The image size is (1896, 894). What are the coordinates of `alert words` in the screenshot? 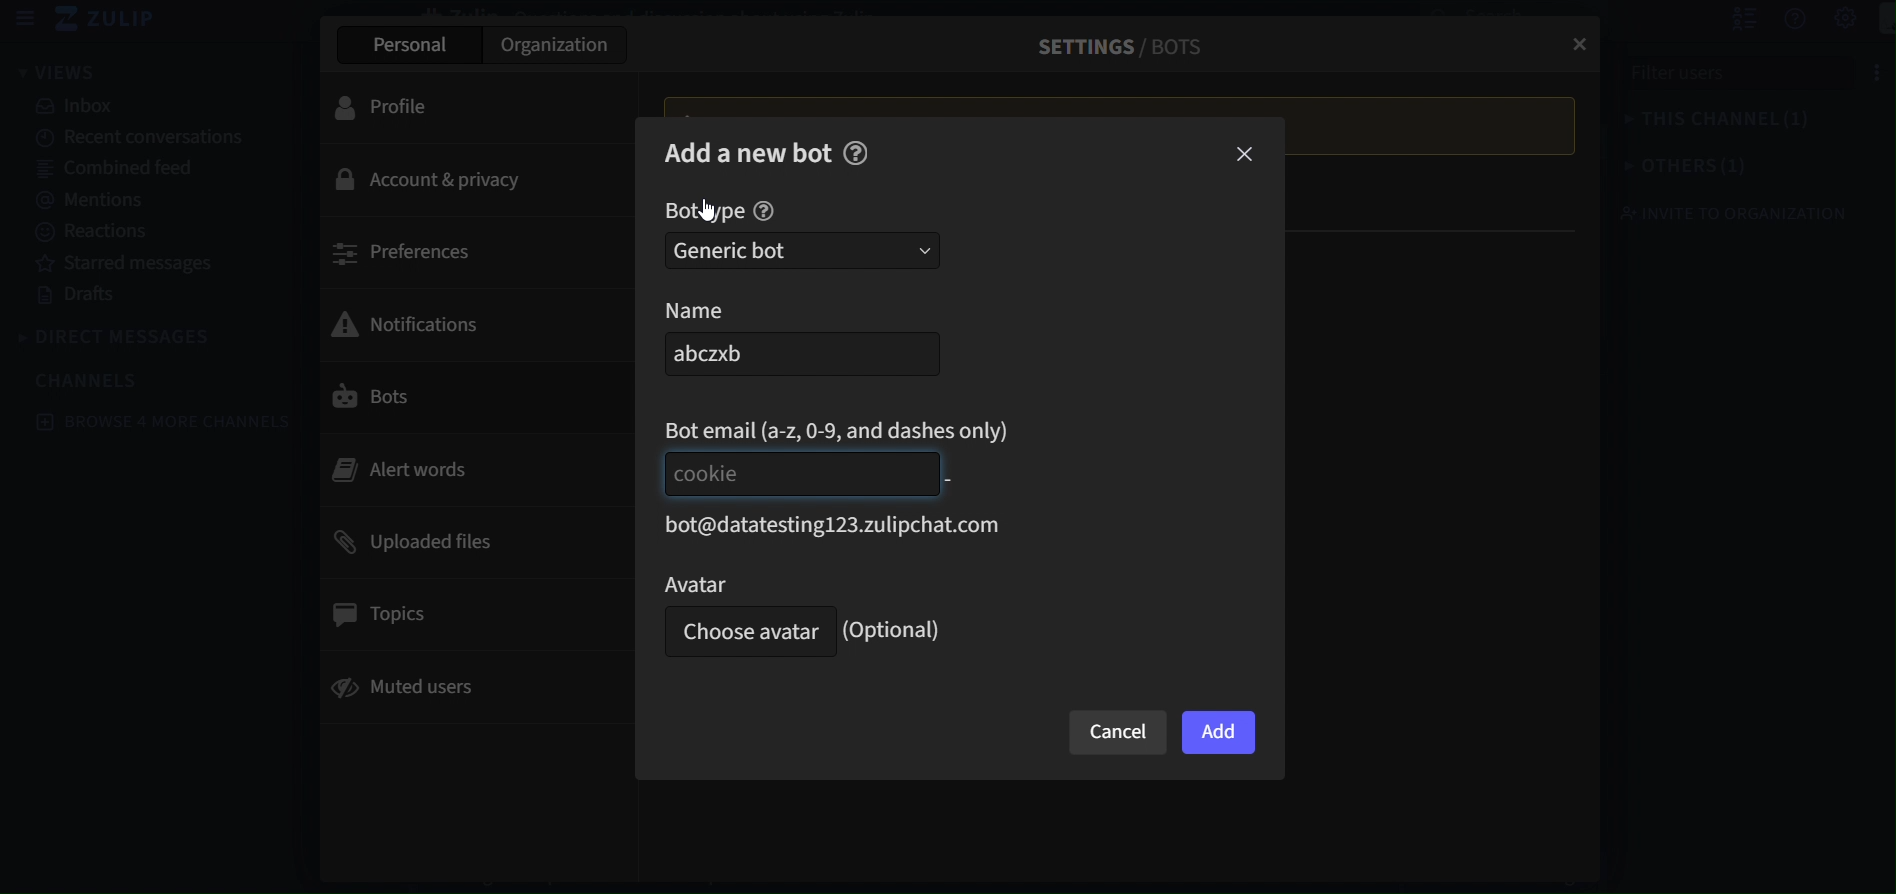 It's located at (466, 469).